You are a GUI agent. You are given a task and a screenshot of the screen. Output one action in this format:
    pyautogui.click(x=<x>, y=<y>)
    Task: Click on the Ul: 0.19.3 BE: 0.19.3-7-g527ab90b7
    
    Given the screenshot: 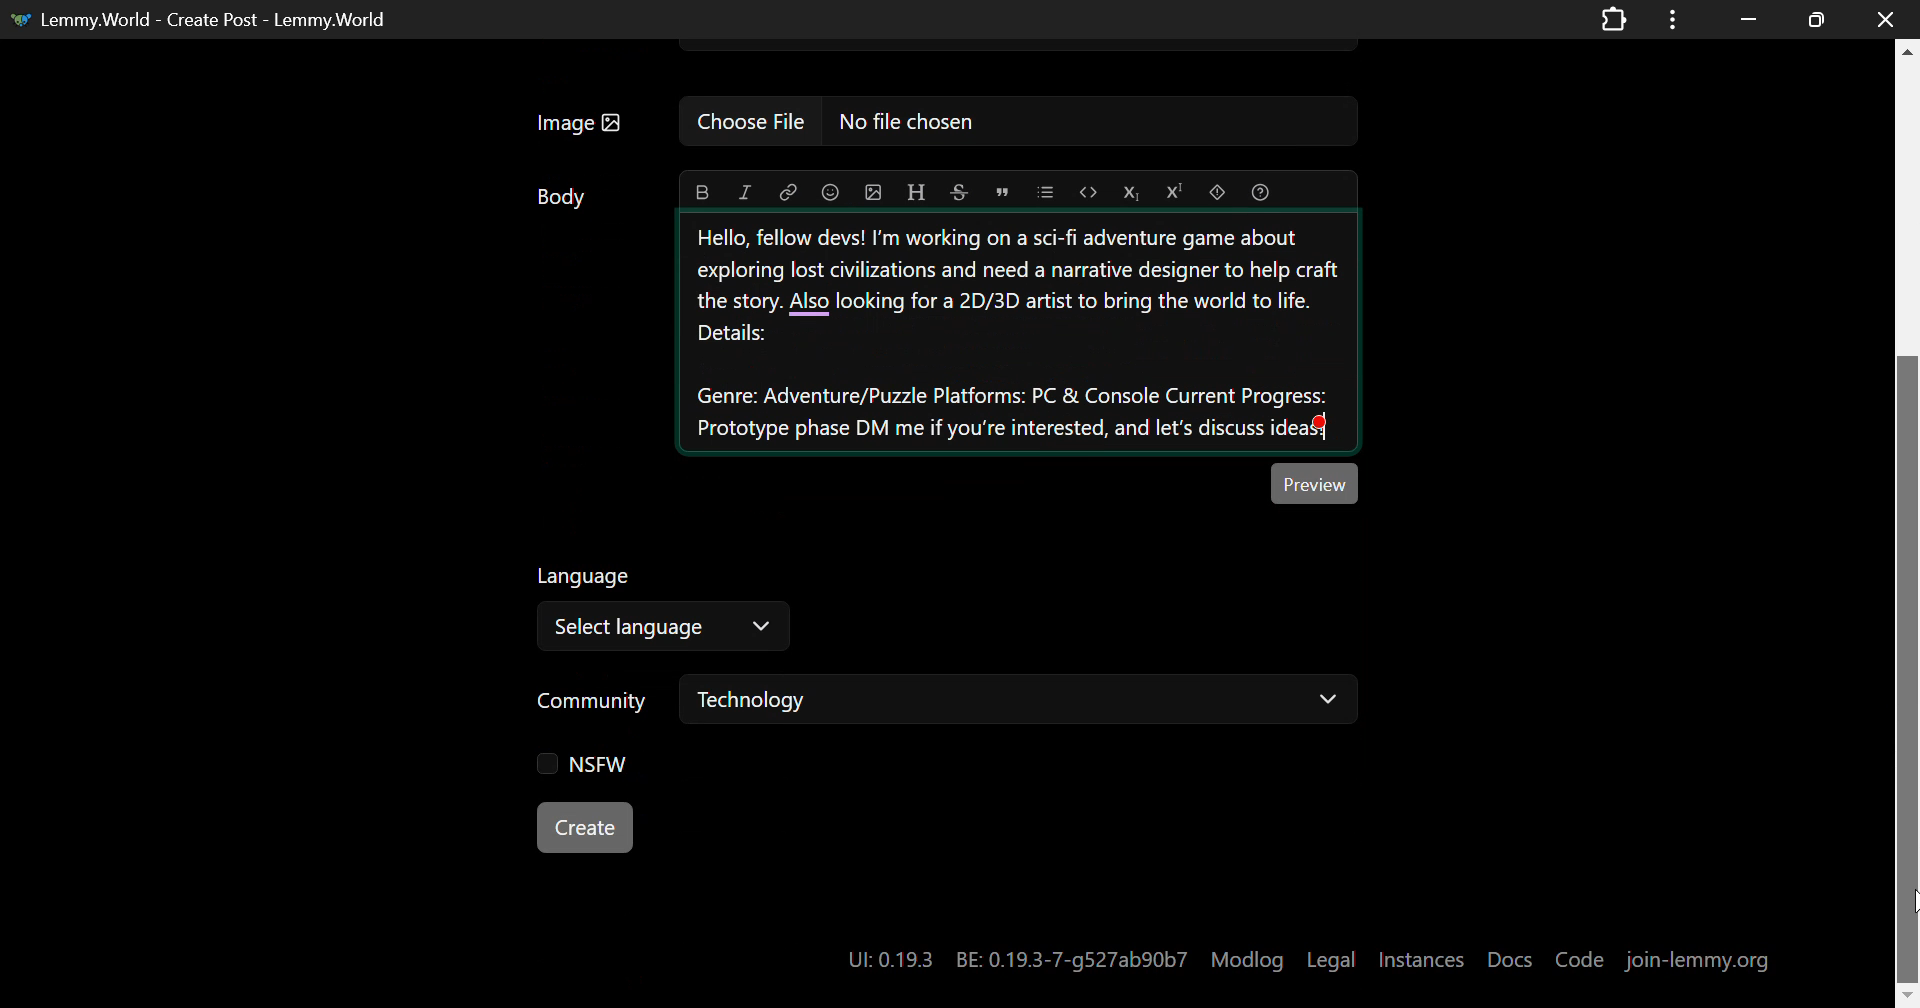 What is the action you would take?
    pyautogui.click(x=1009, y=954)
    